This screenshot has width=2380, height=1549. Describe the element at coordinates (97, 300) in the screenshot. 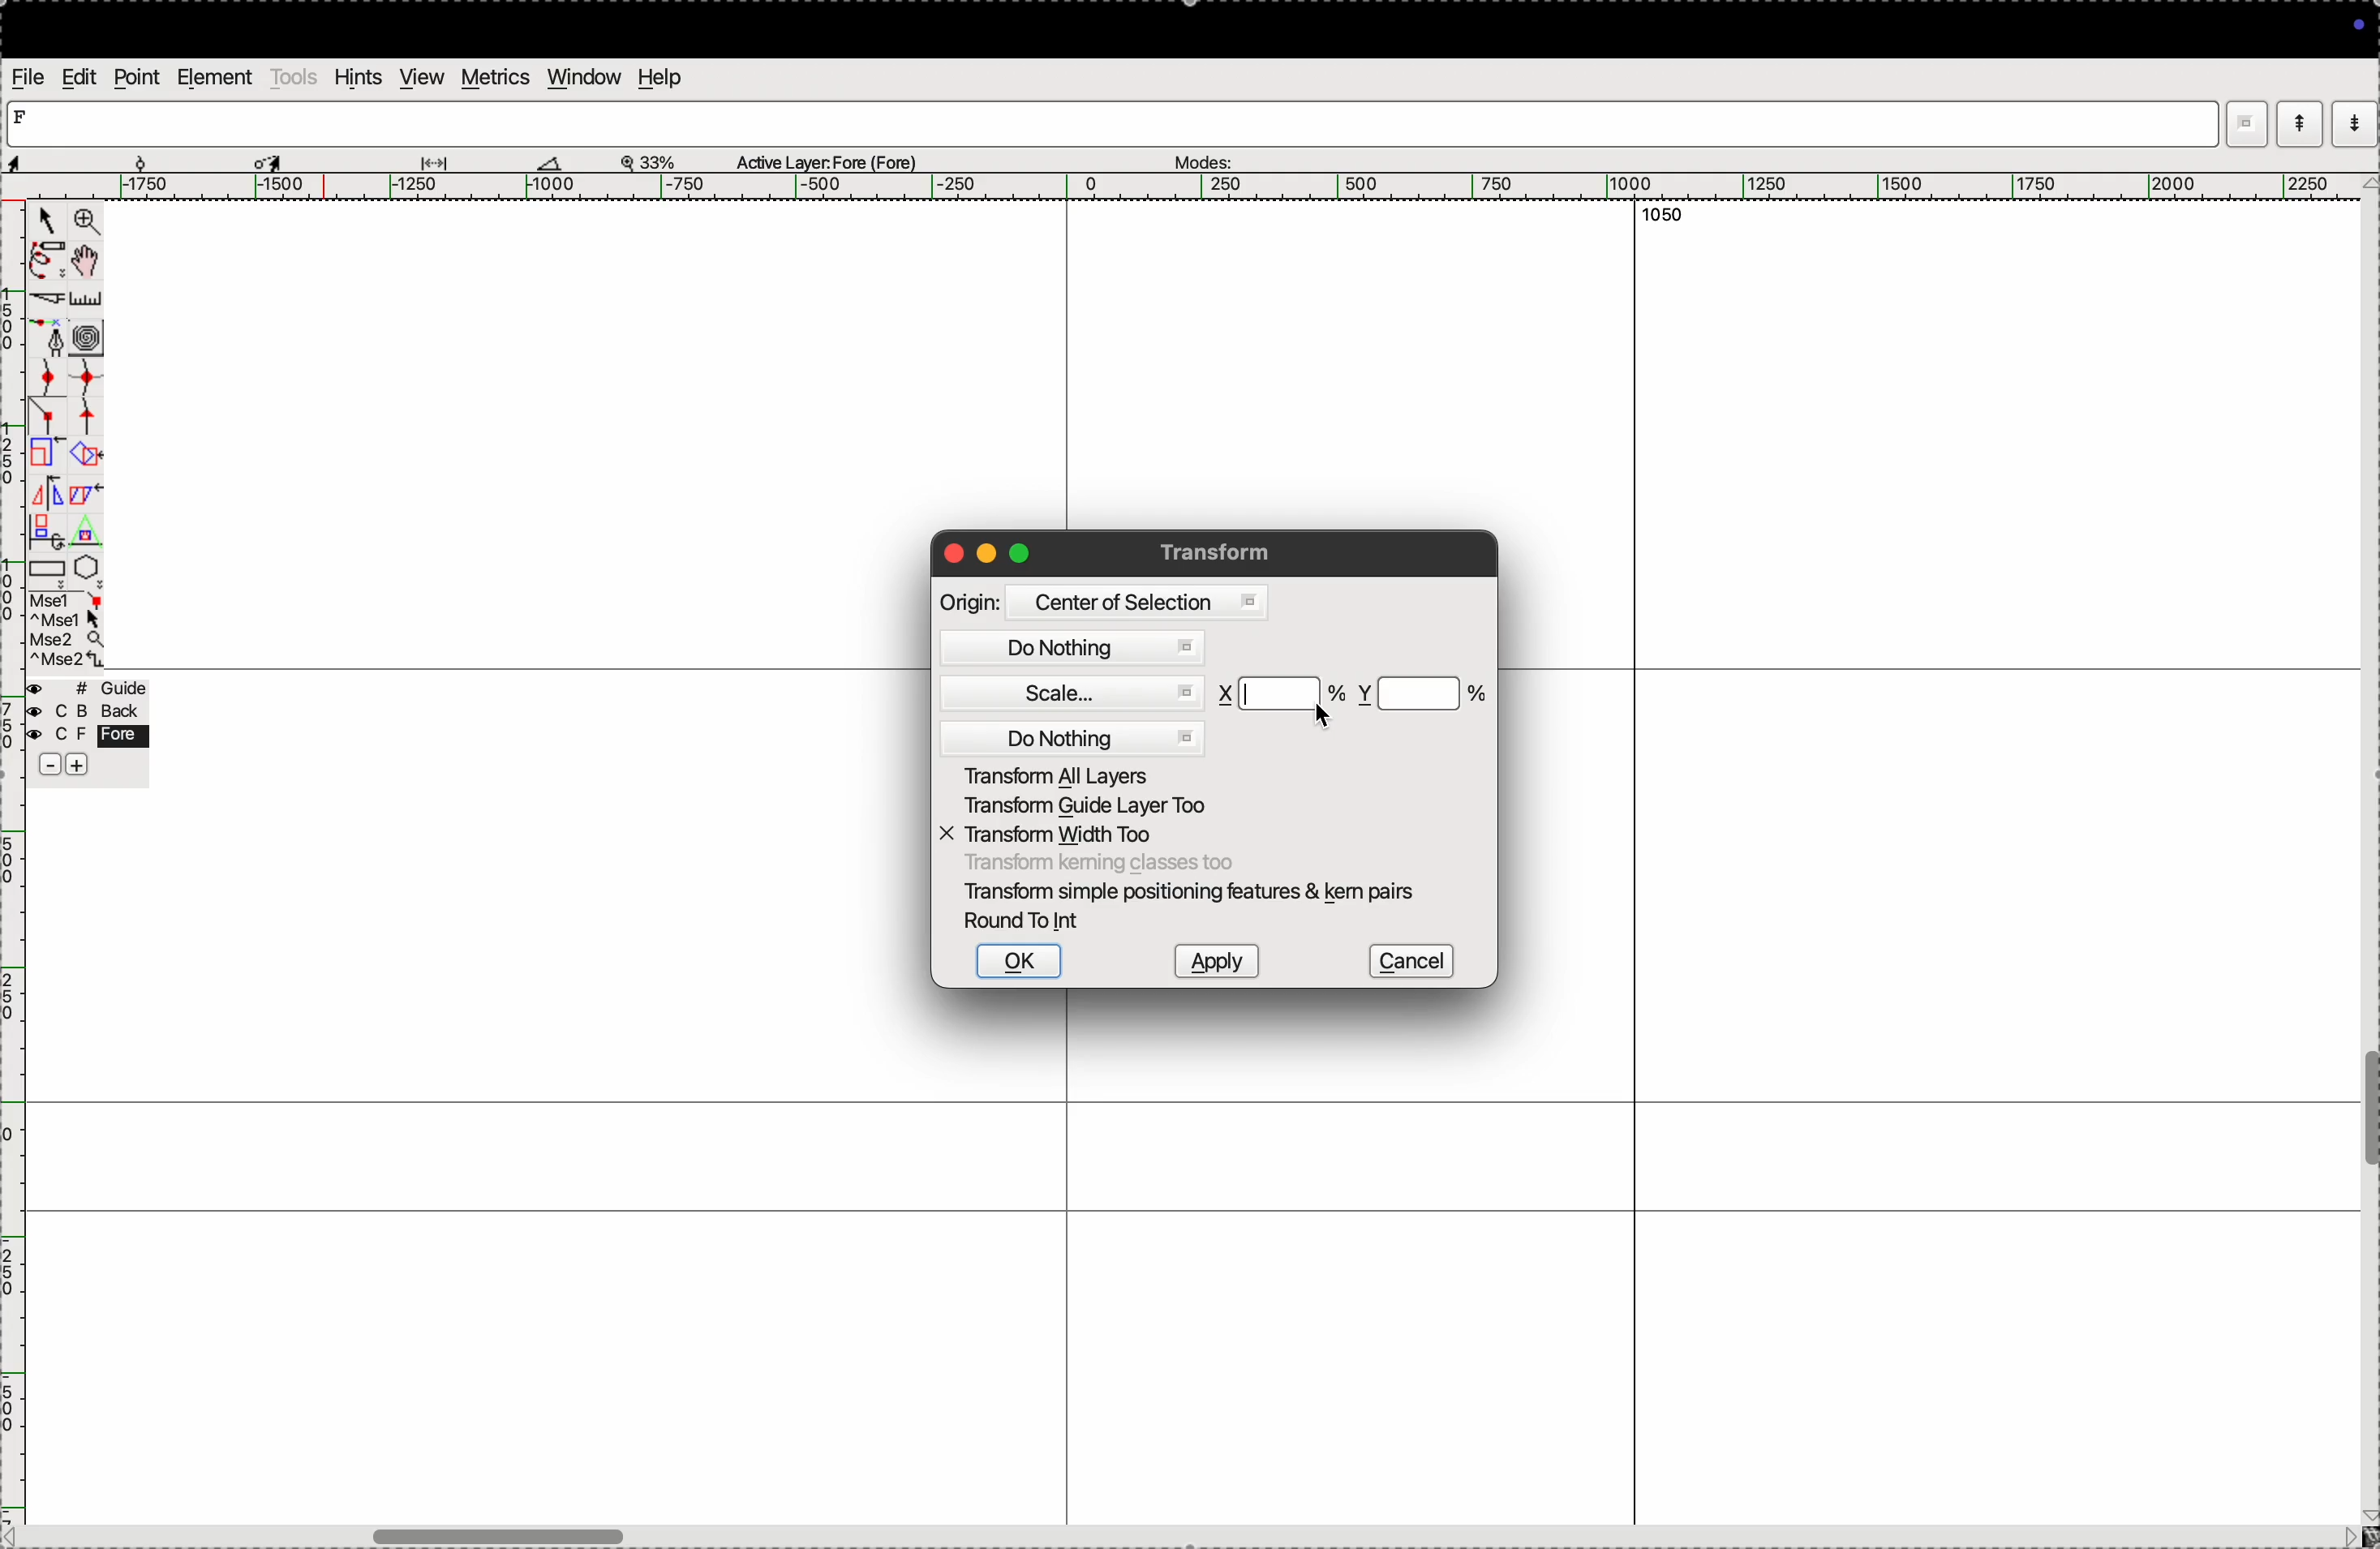

I see `ruler` at that location.